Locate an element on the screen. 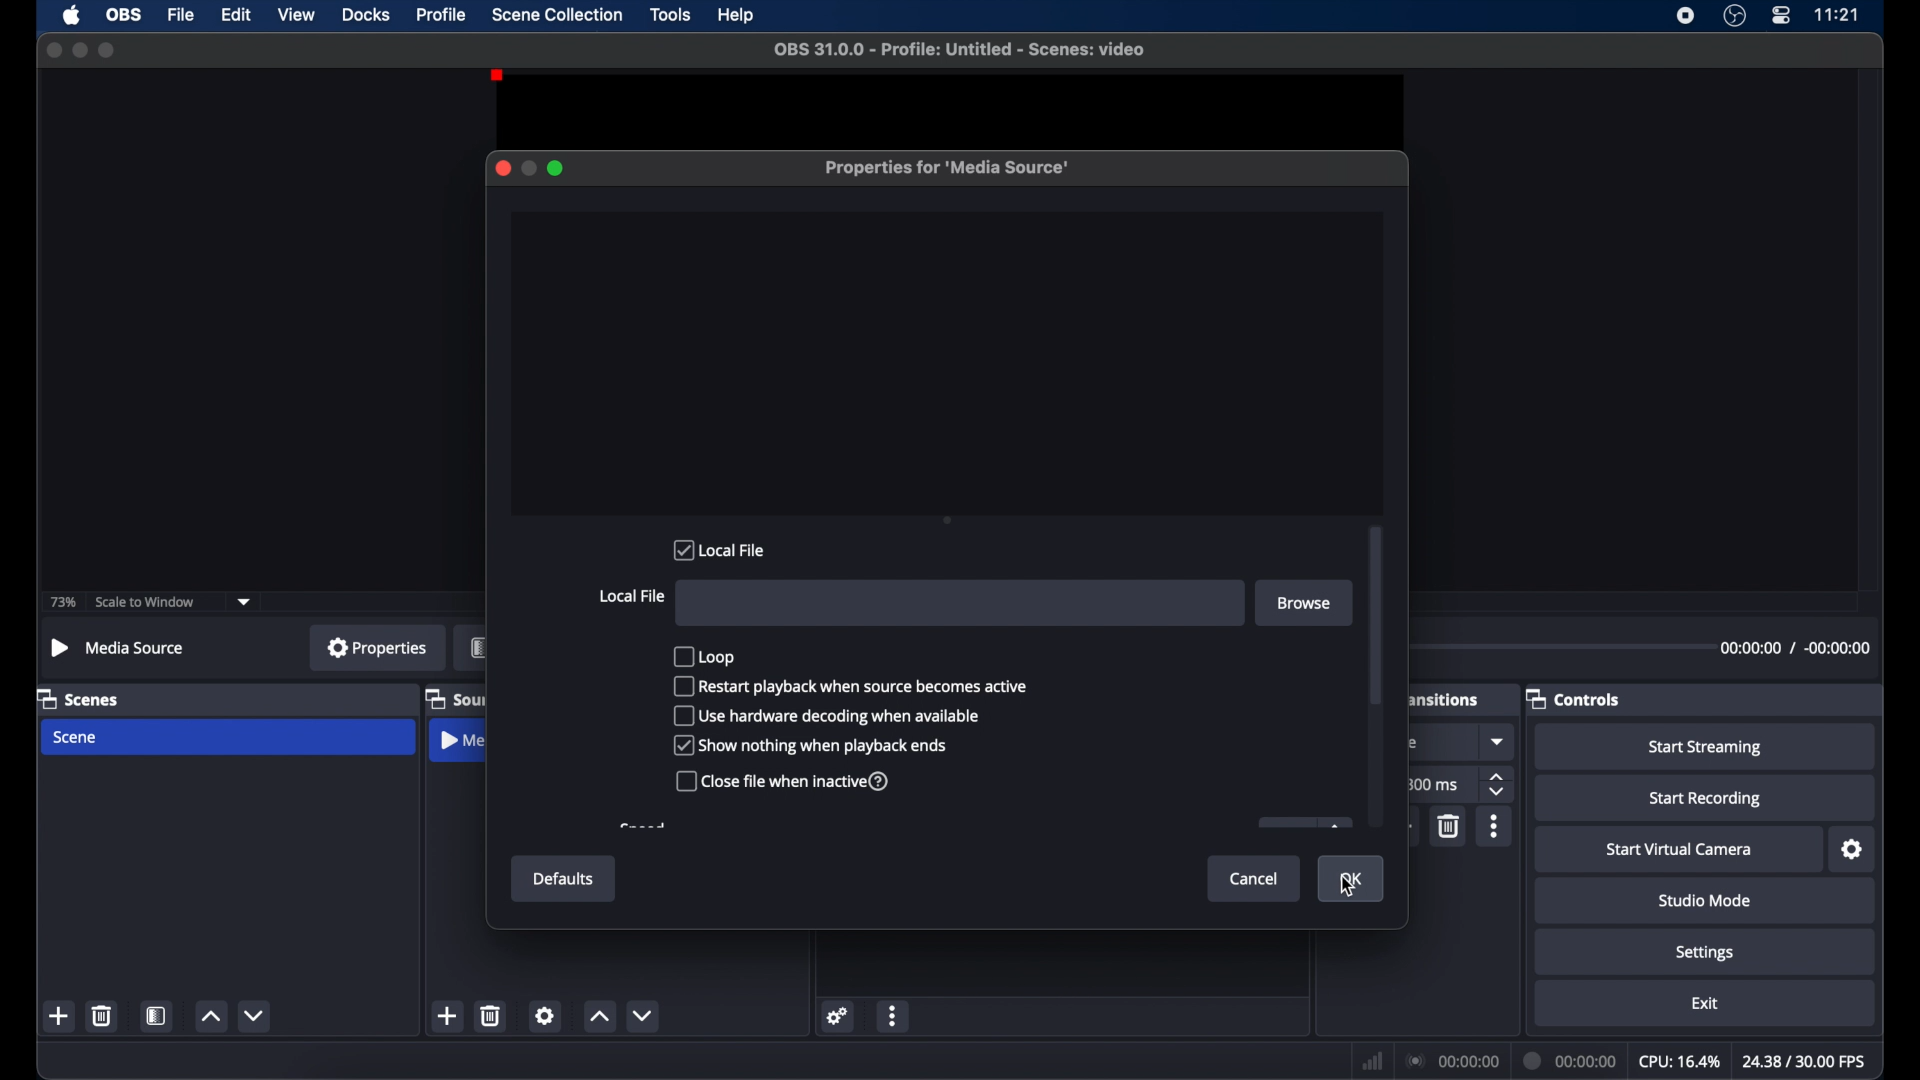 This screenshot has height=1080, width=1920. more options is located at coordinates (893, 1015).